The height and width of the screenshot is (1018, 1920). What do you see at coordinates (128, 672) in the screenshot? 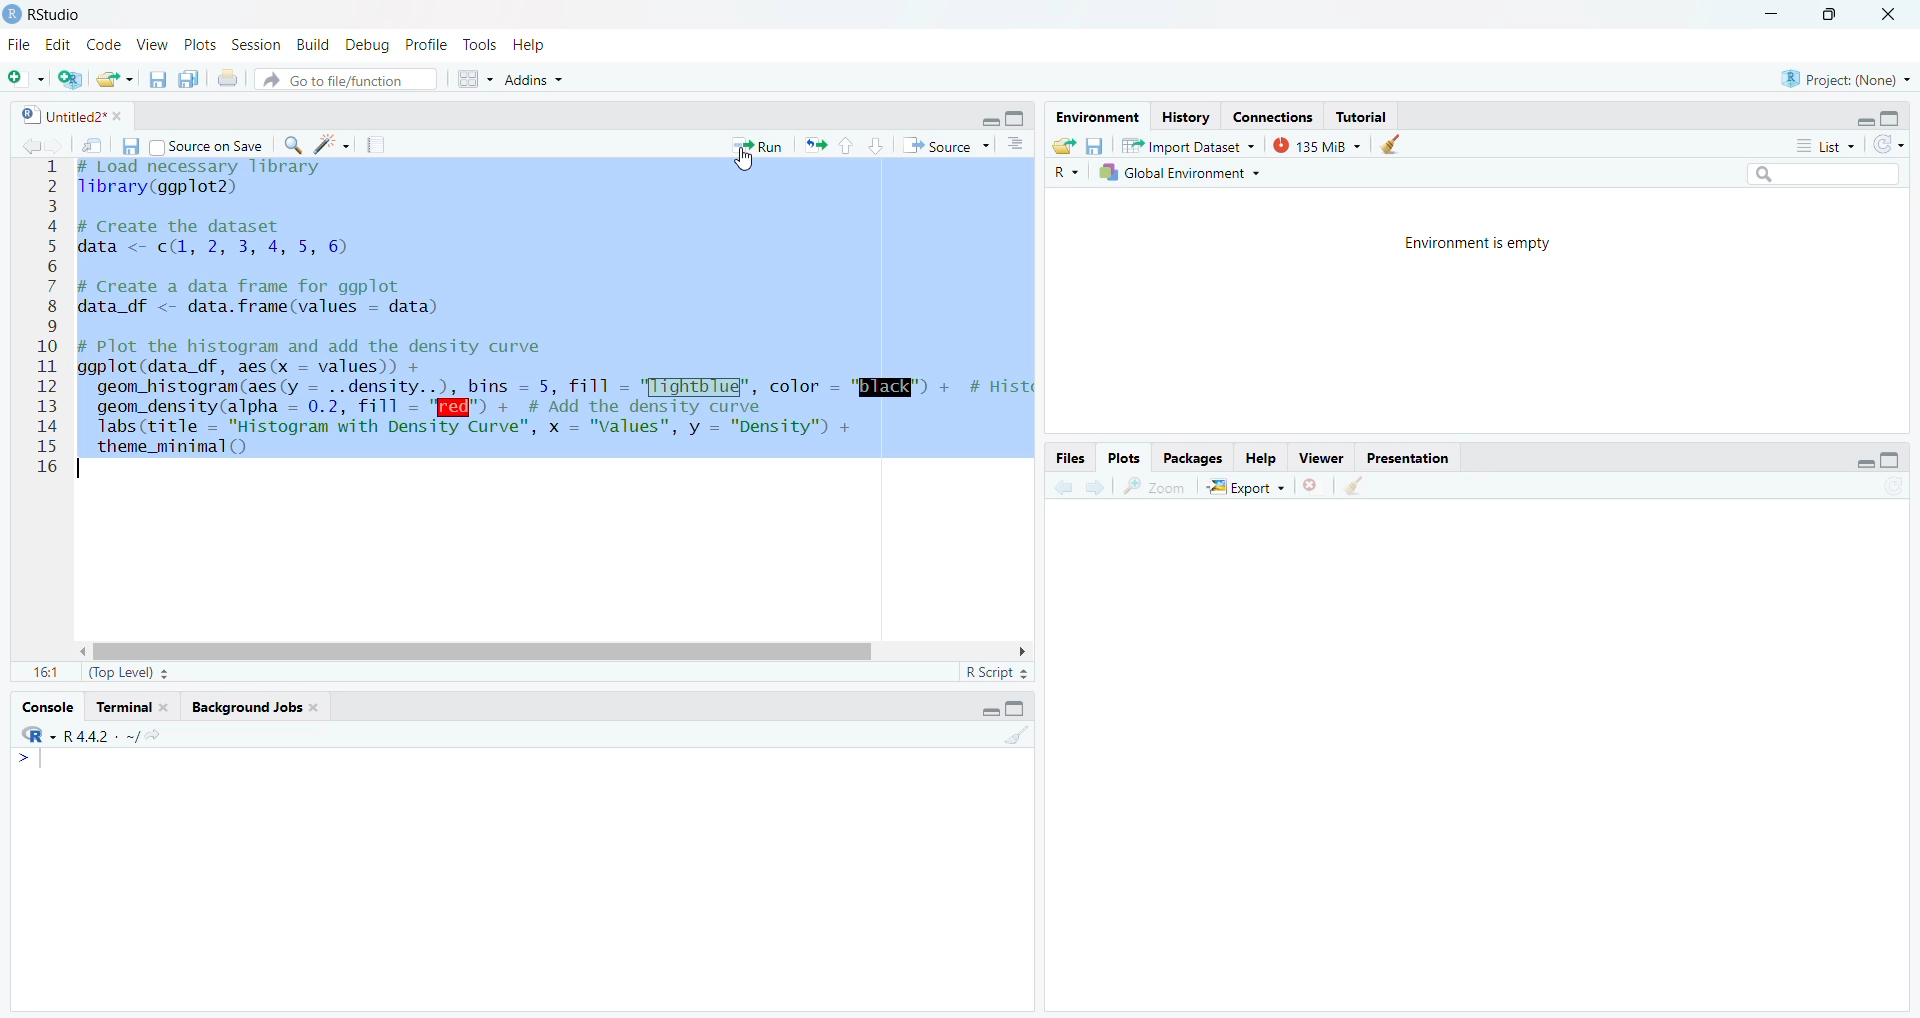
I see `(Top Level)` at bounding box center [128, 672].